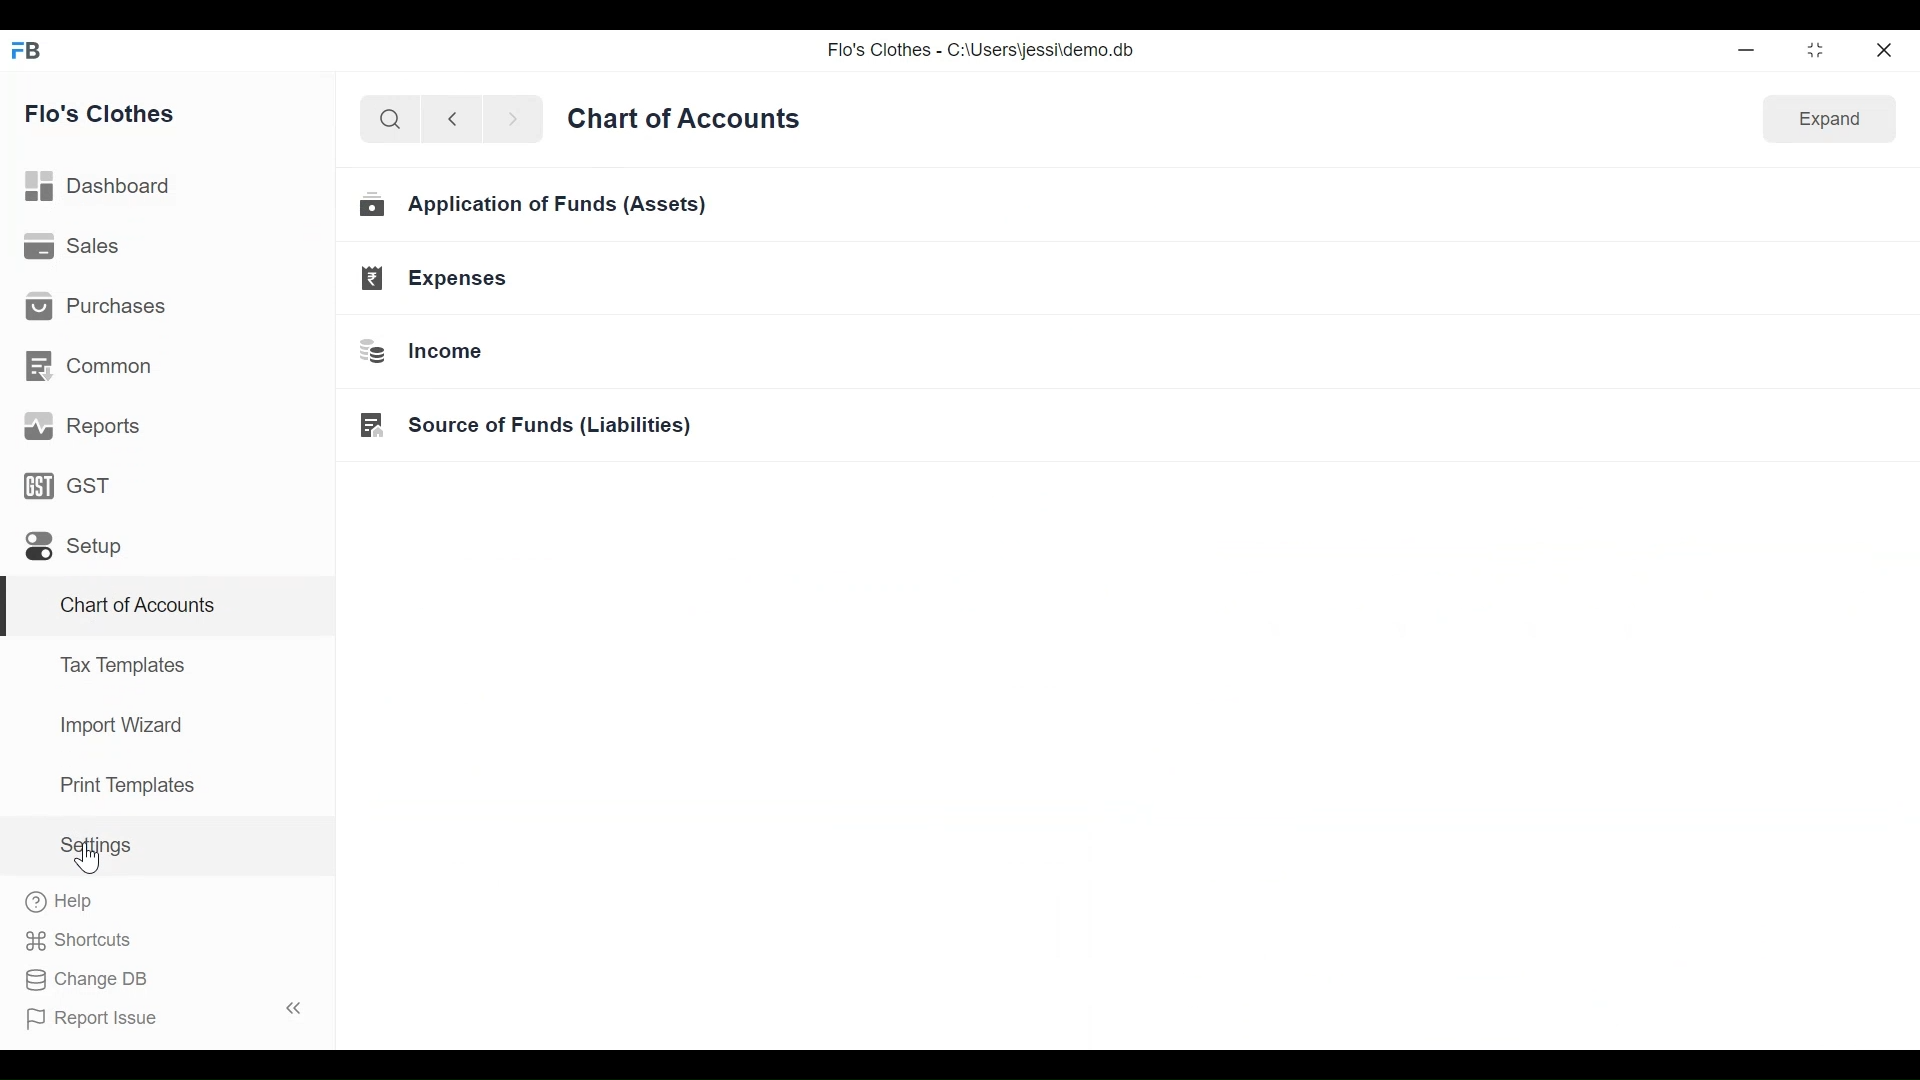  I want to click on application of funds (assets), so click(536, 204).